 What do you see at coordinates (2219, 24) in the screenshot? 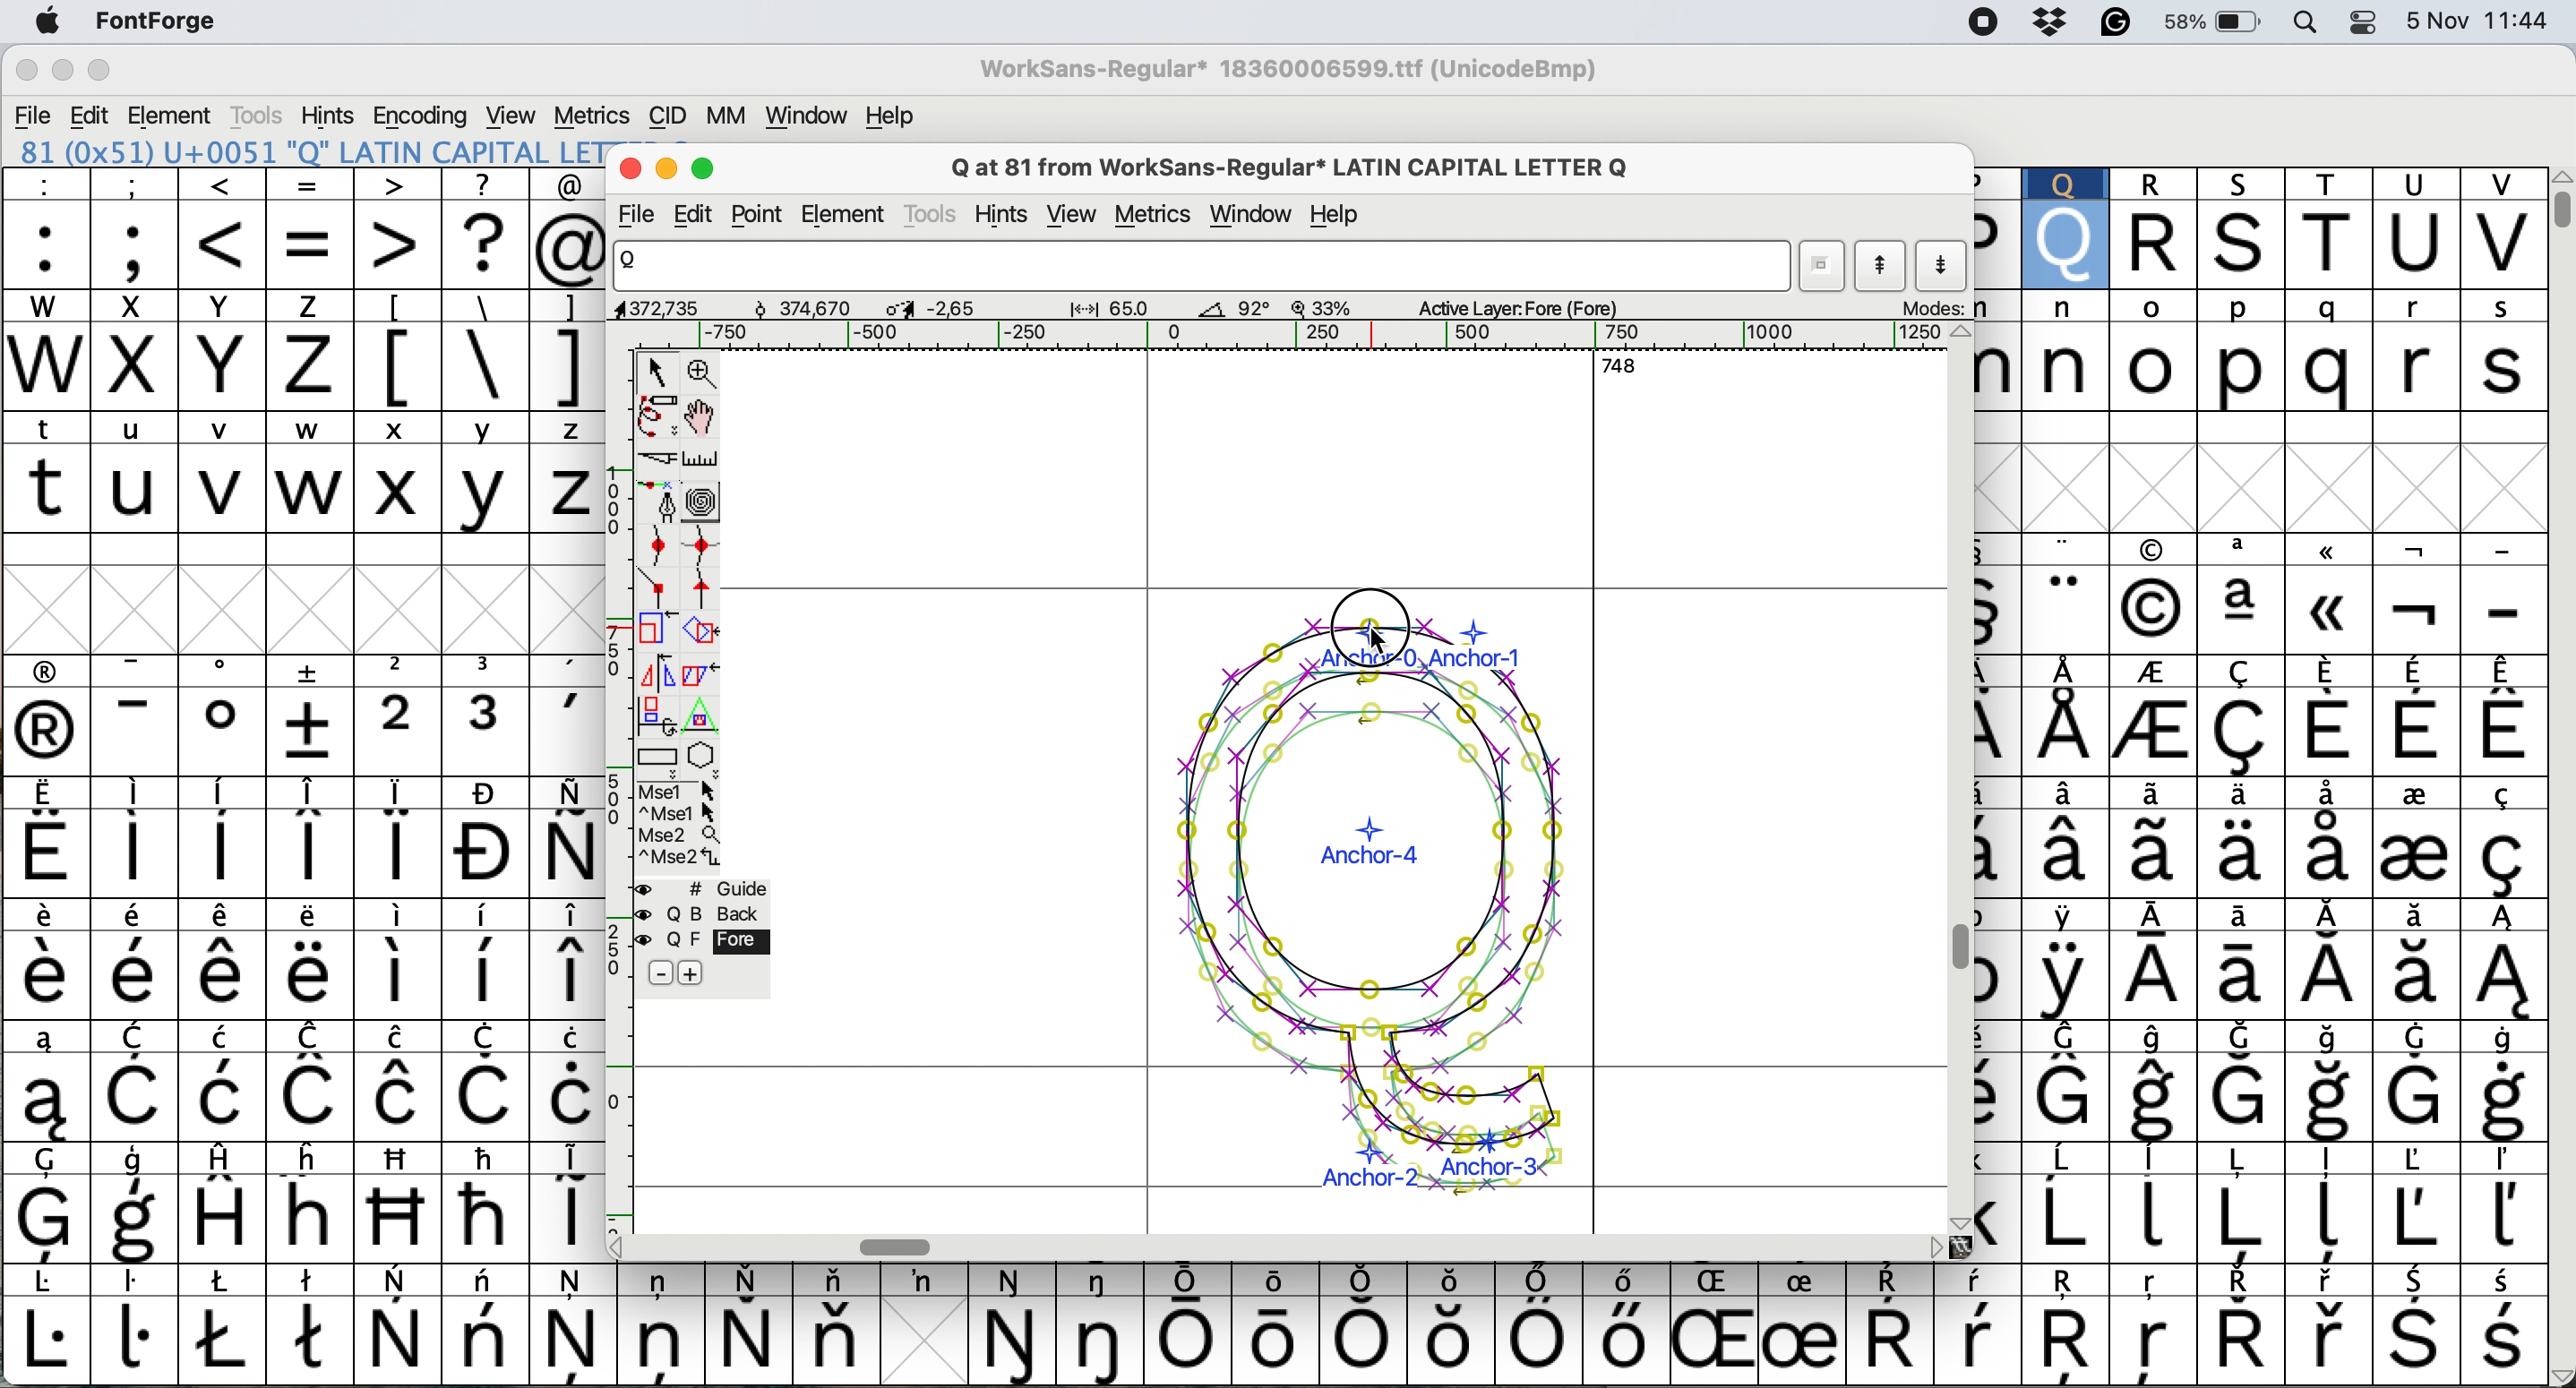
I see `58%` at bounding box center [2219, 24].